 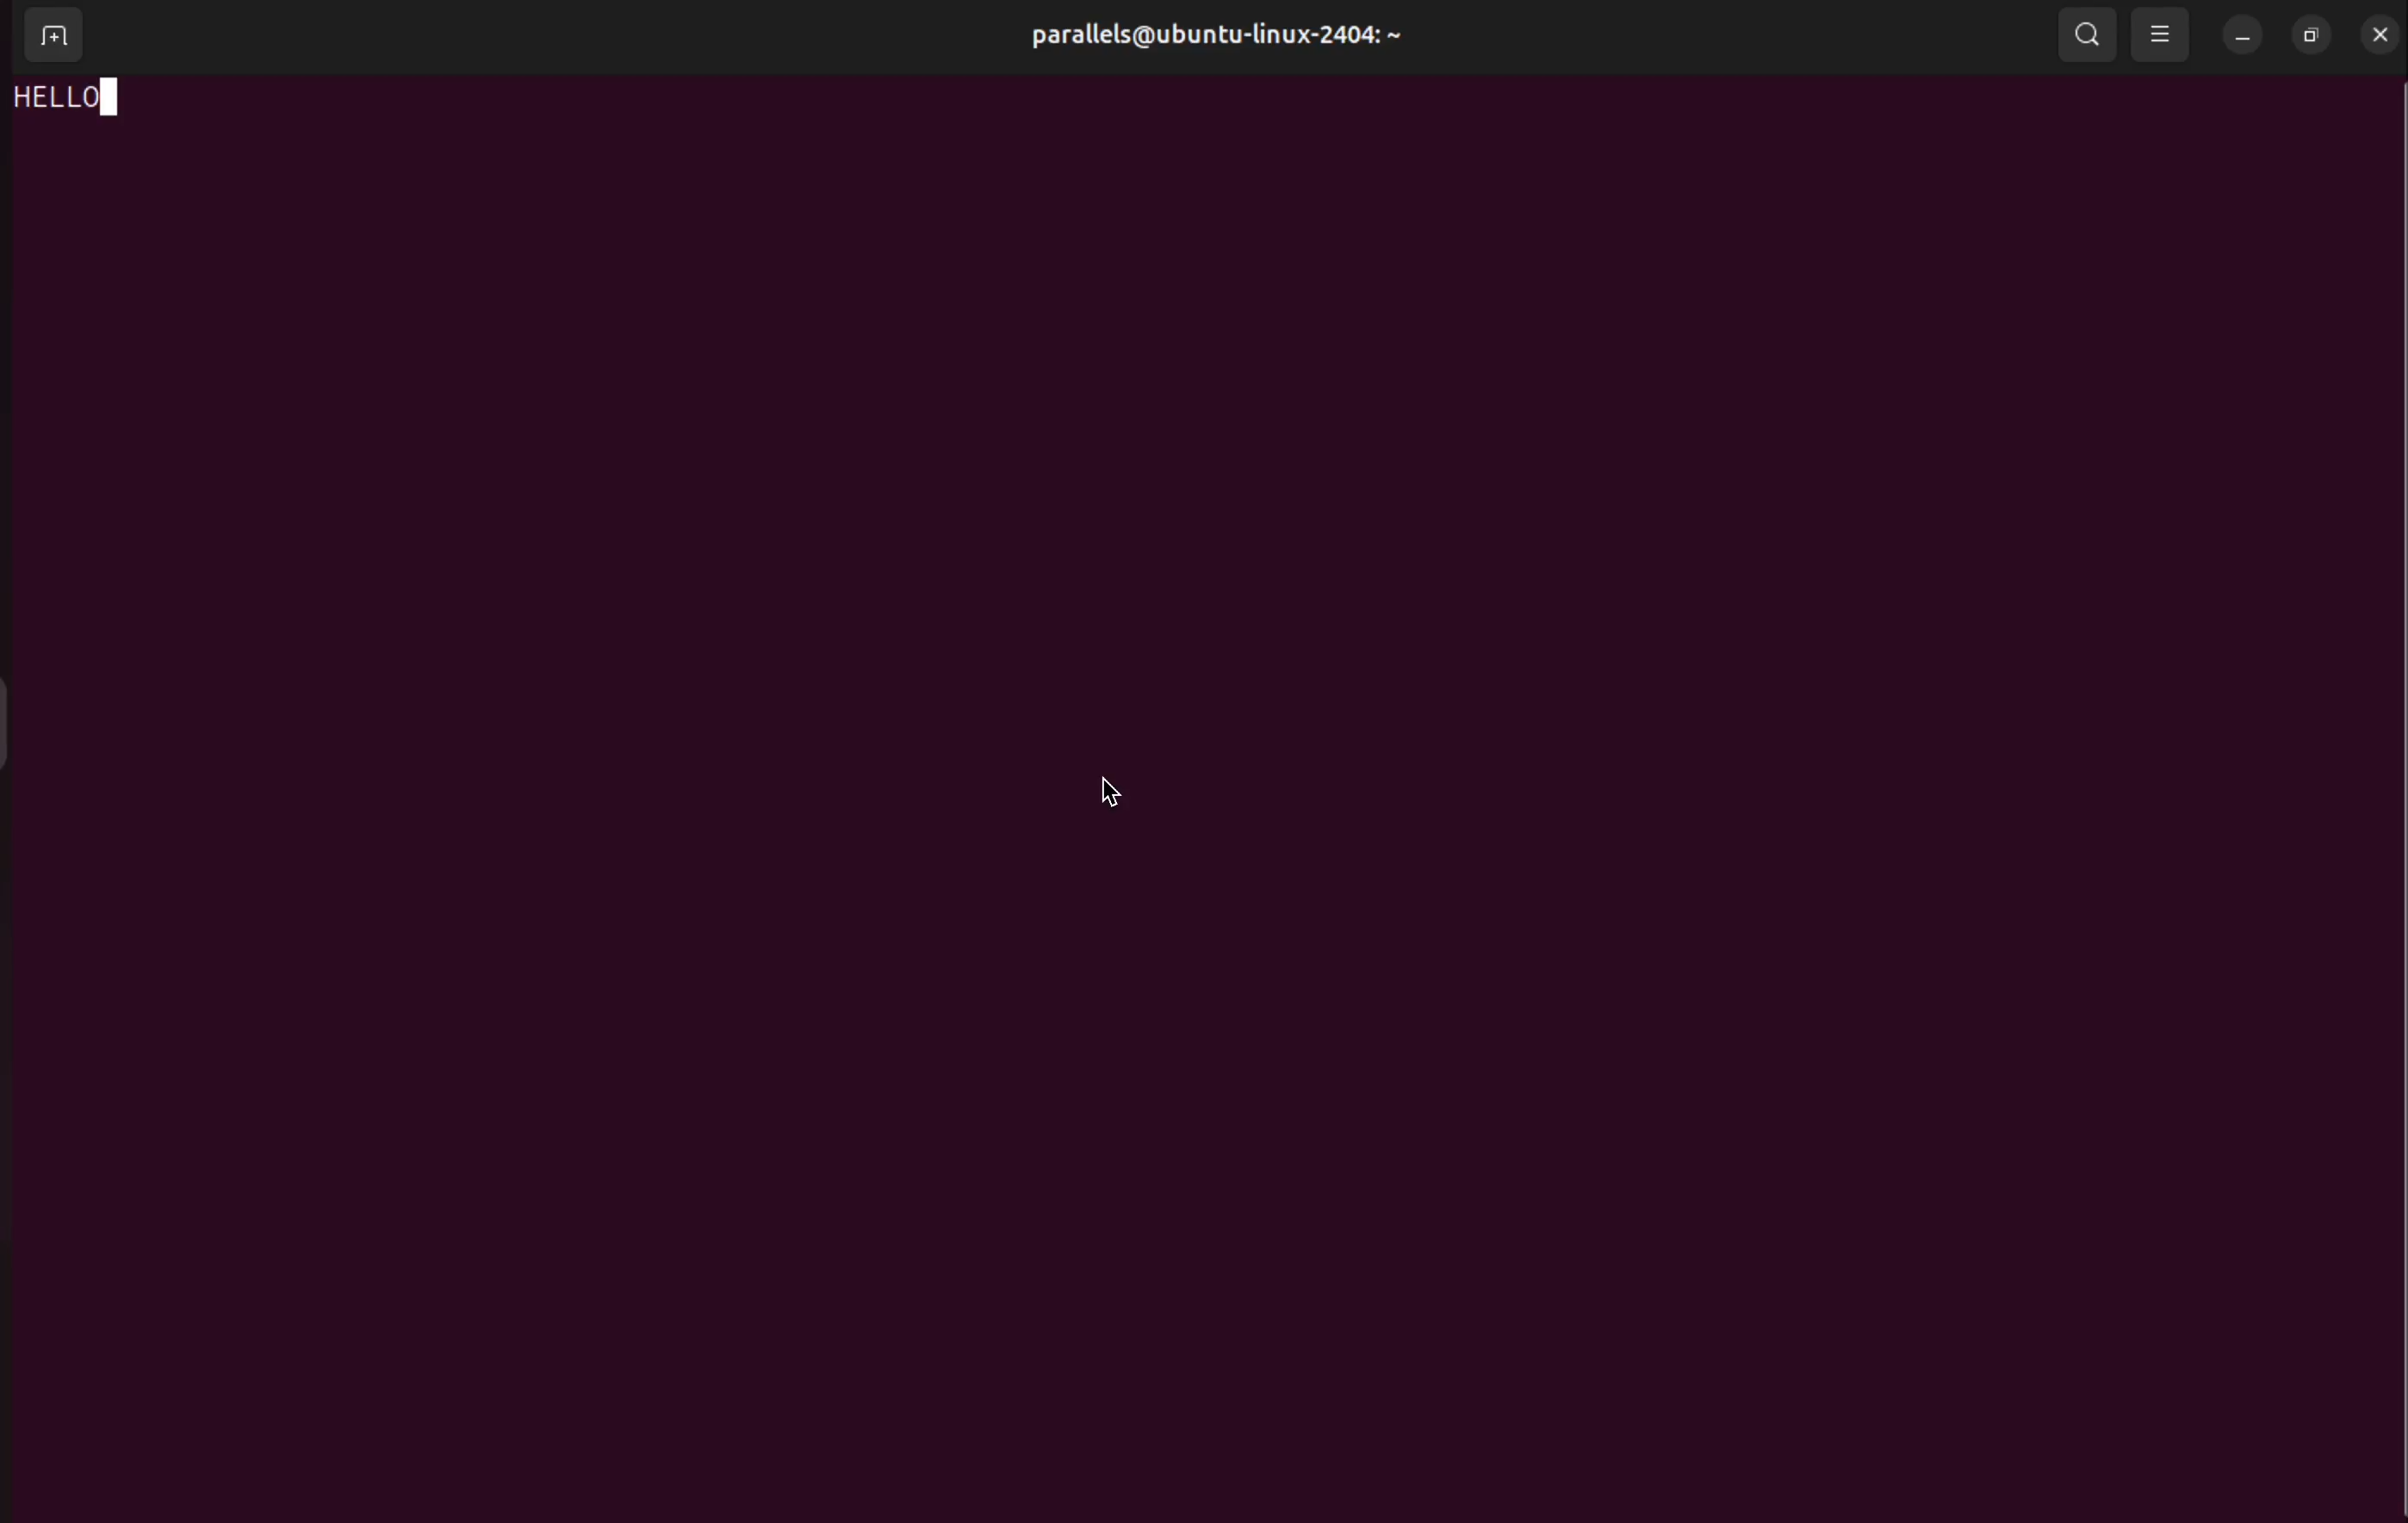 What do you see at coordinates (1262, 37) in the screenshot?
I see `username` at bounding box center [1262, 37].